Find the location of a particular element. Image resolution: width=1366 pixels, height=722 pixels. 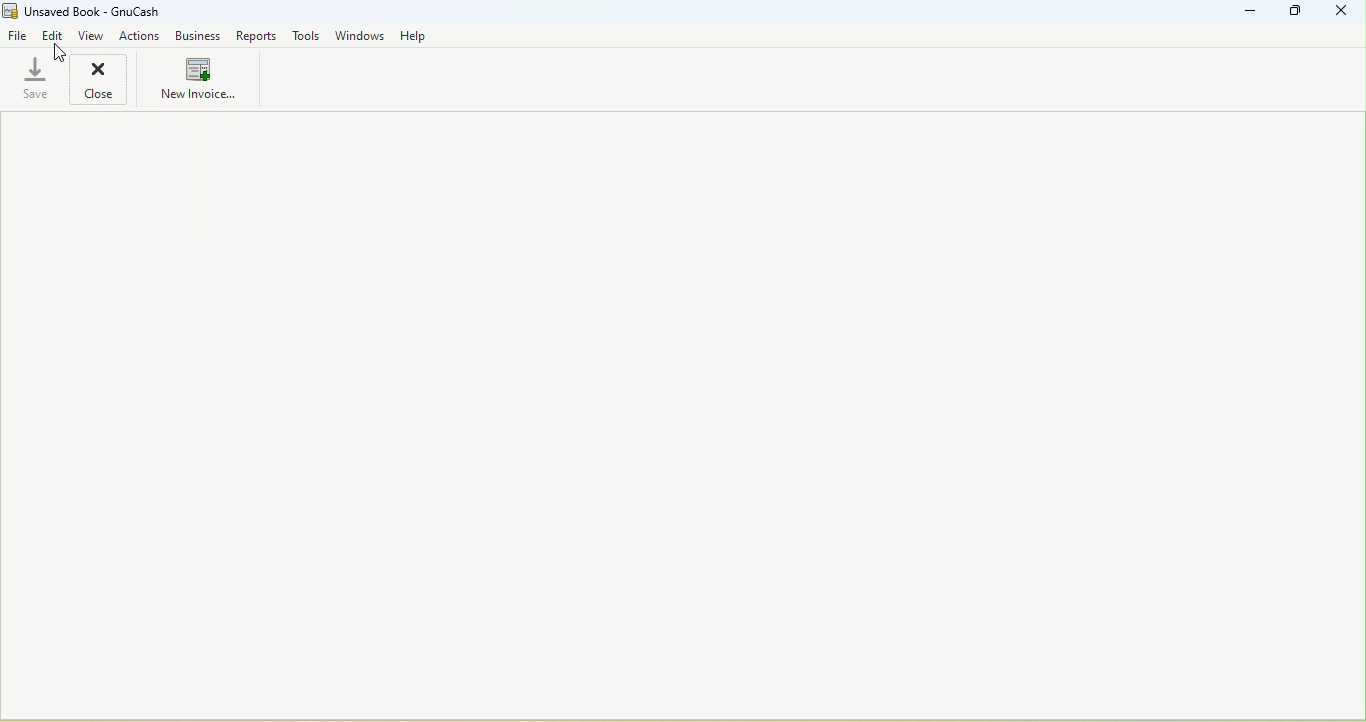

Help is located at coordinates (414, 35).